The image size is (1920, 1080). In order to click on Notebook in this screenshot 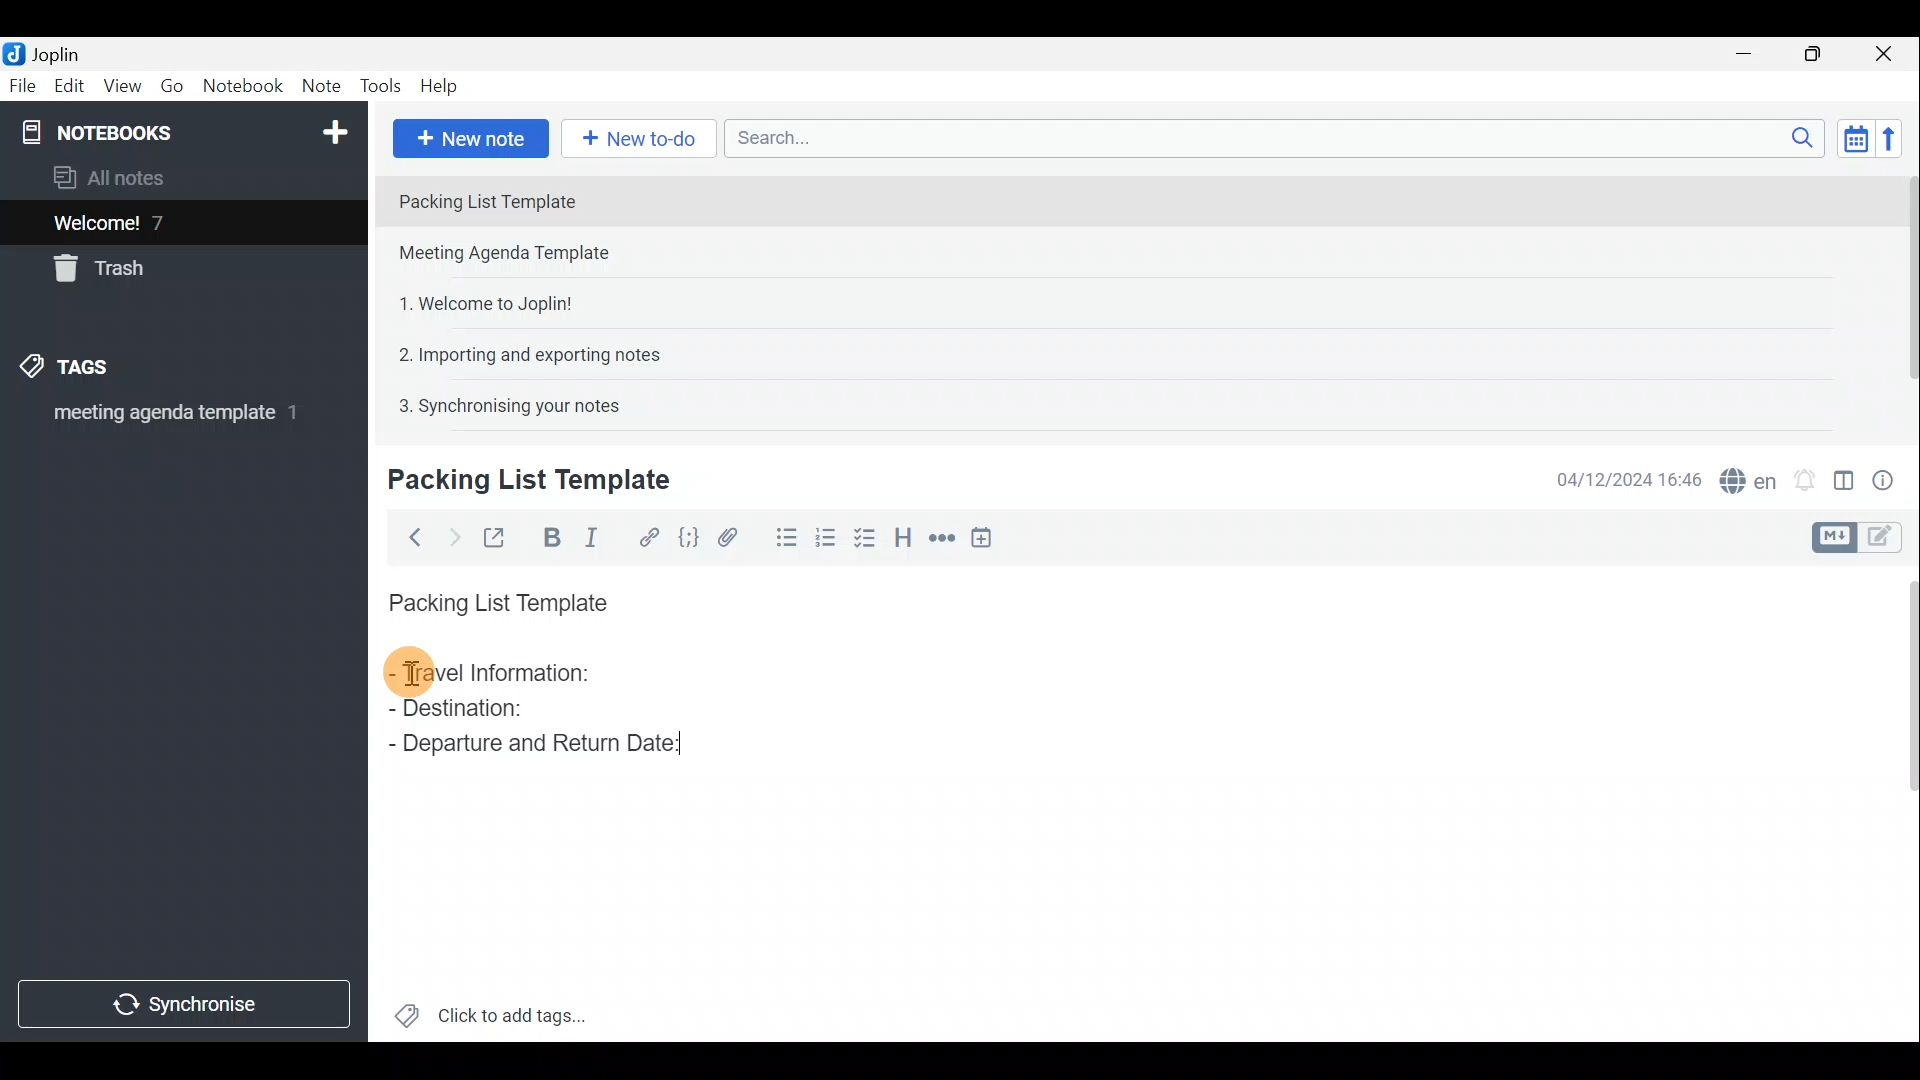, I will do `click(181, 130)`.